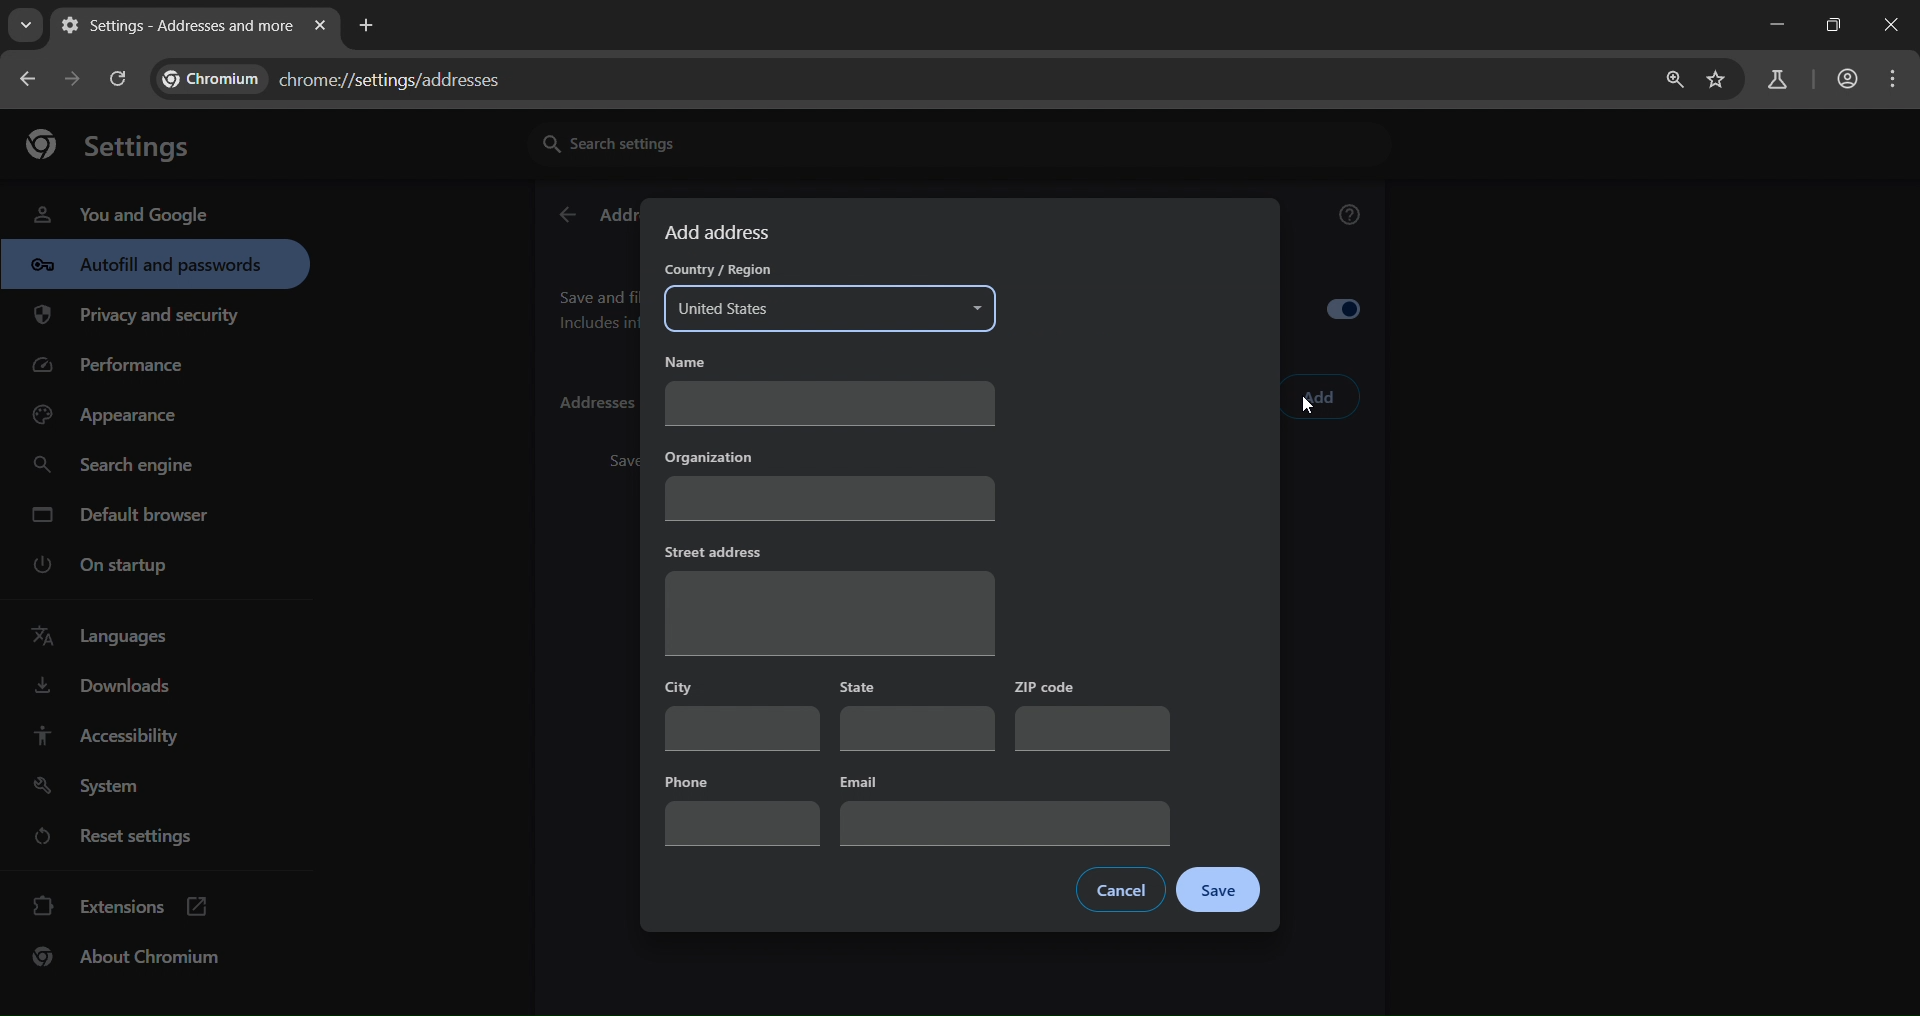  What do you see at coordinates (1320, 398) in the screenshot?
I see `add` at bounding box center [1320, 398].